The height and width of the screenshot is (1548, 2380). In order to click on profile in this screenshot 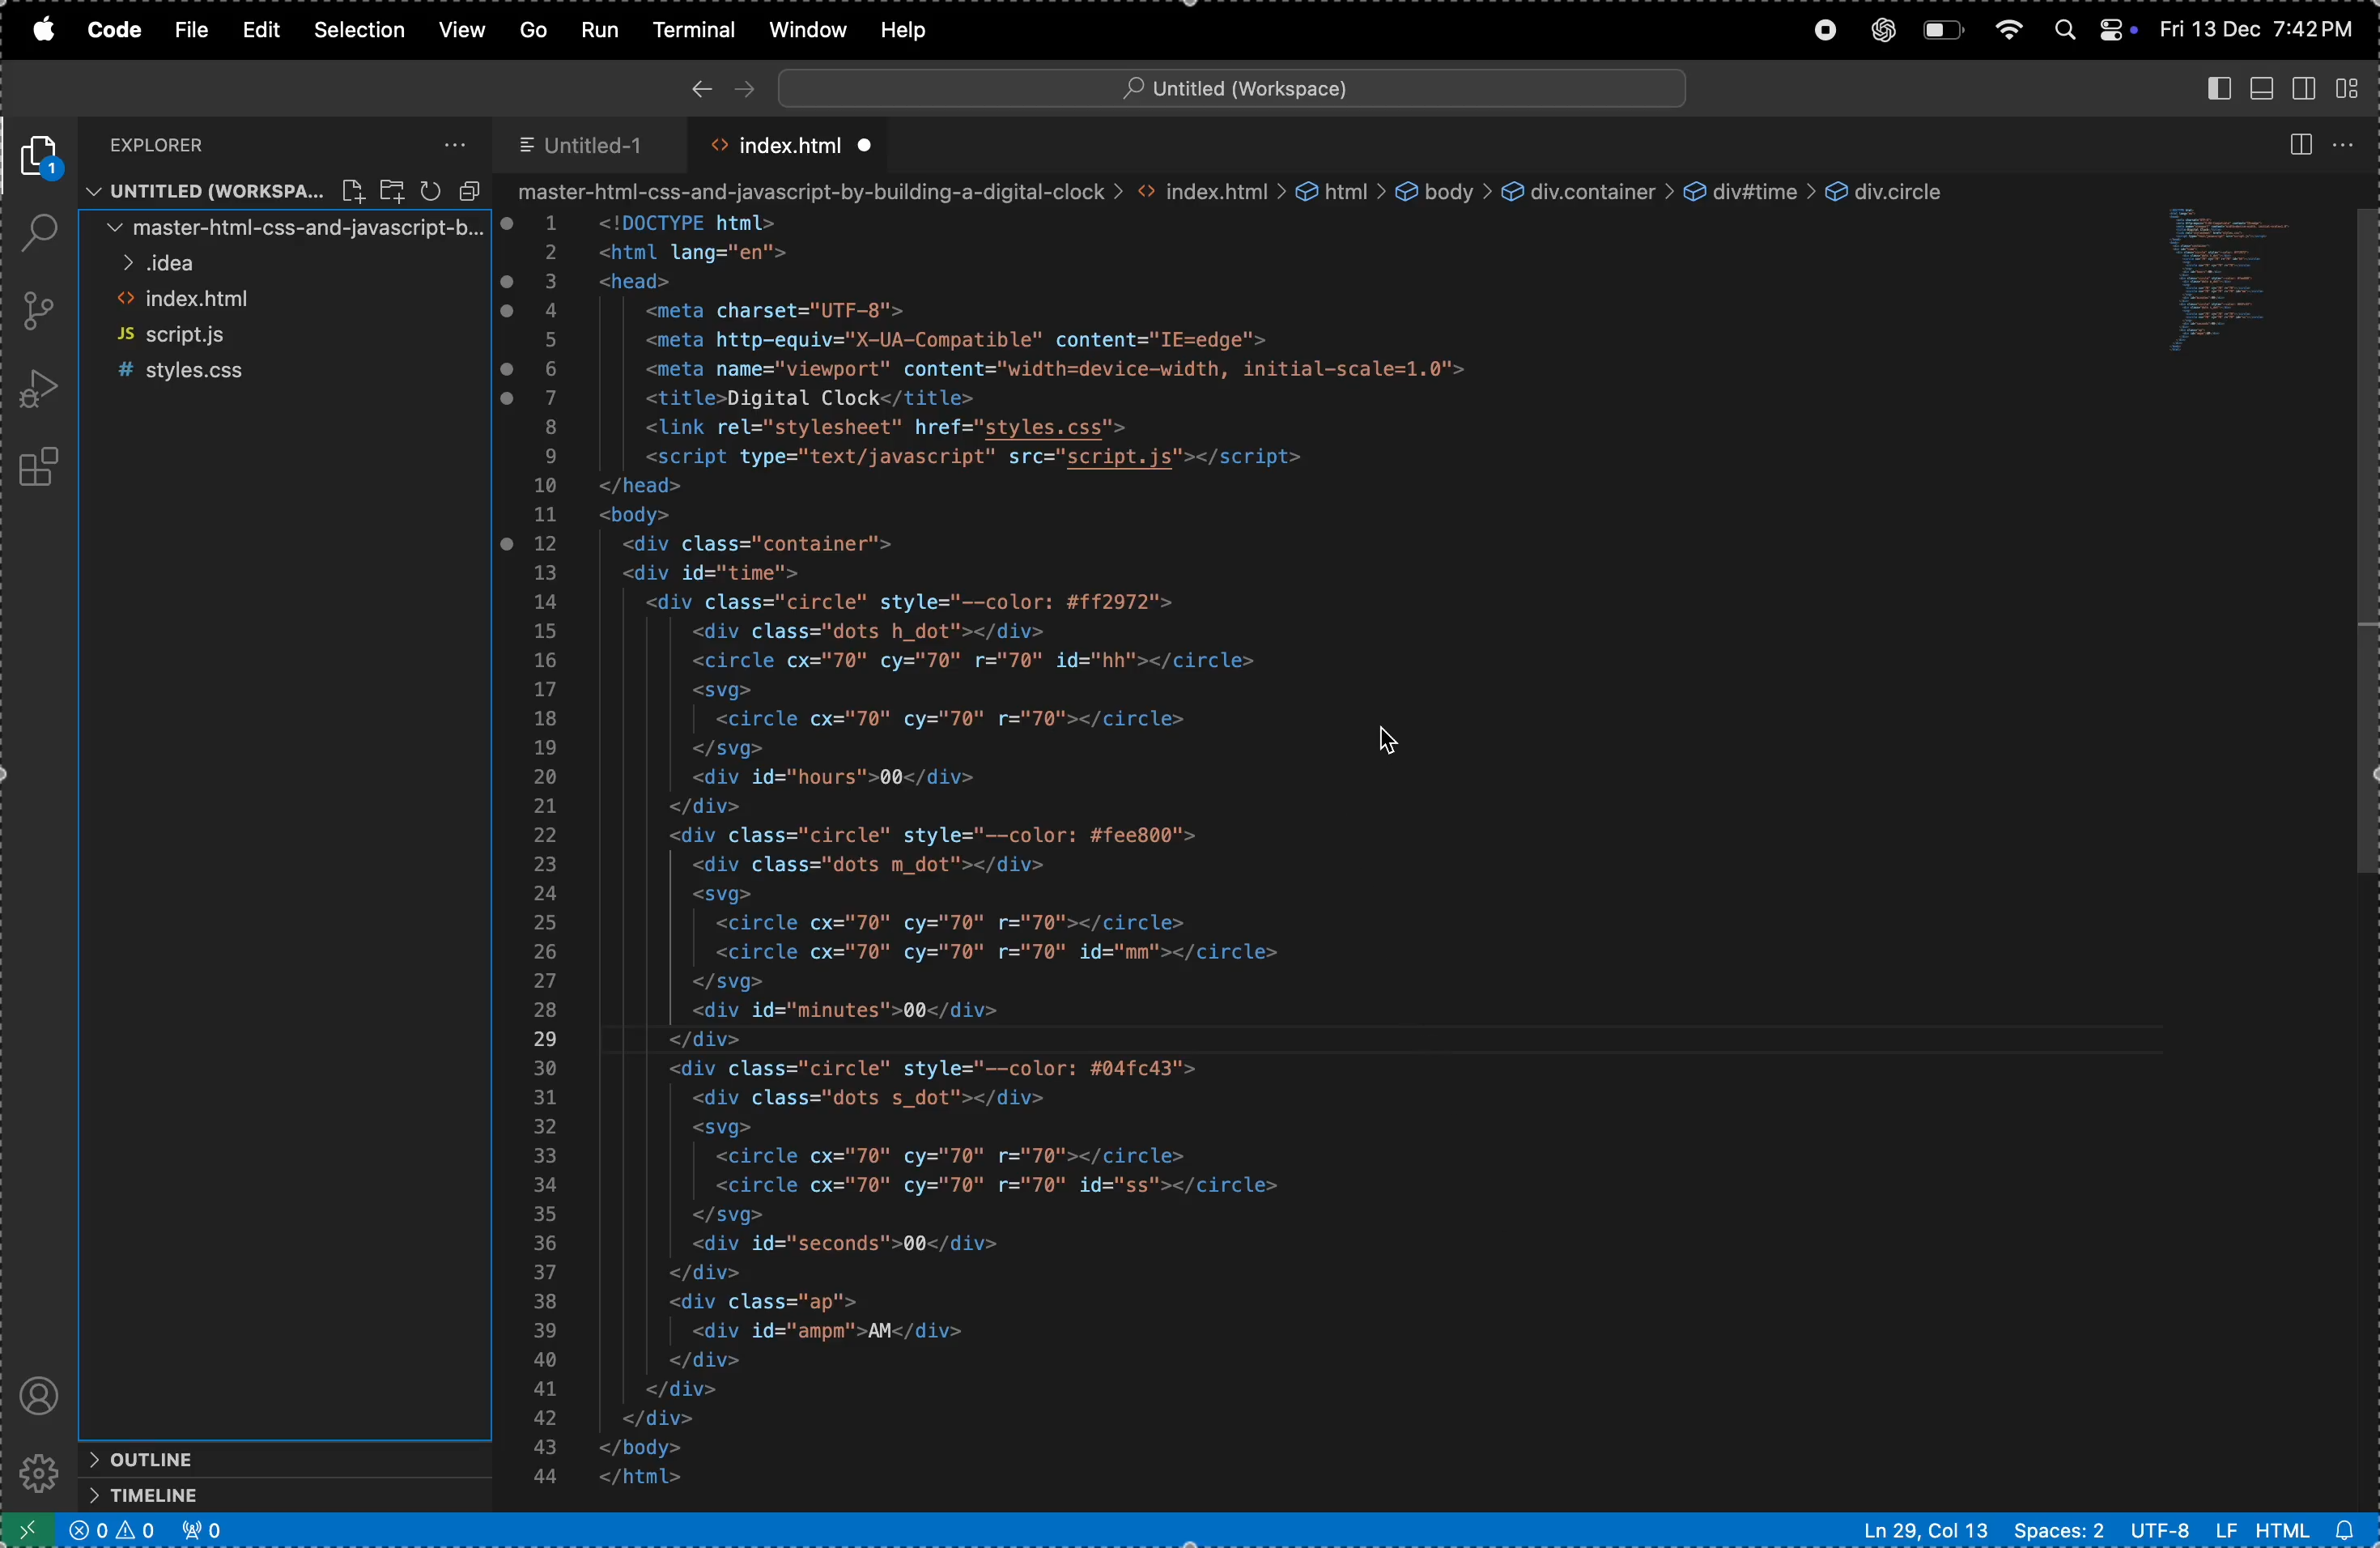, I will do `click(41, 1391)`.